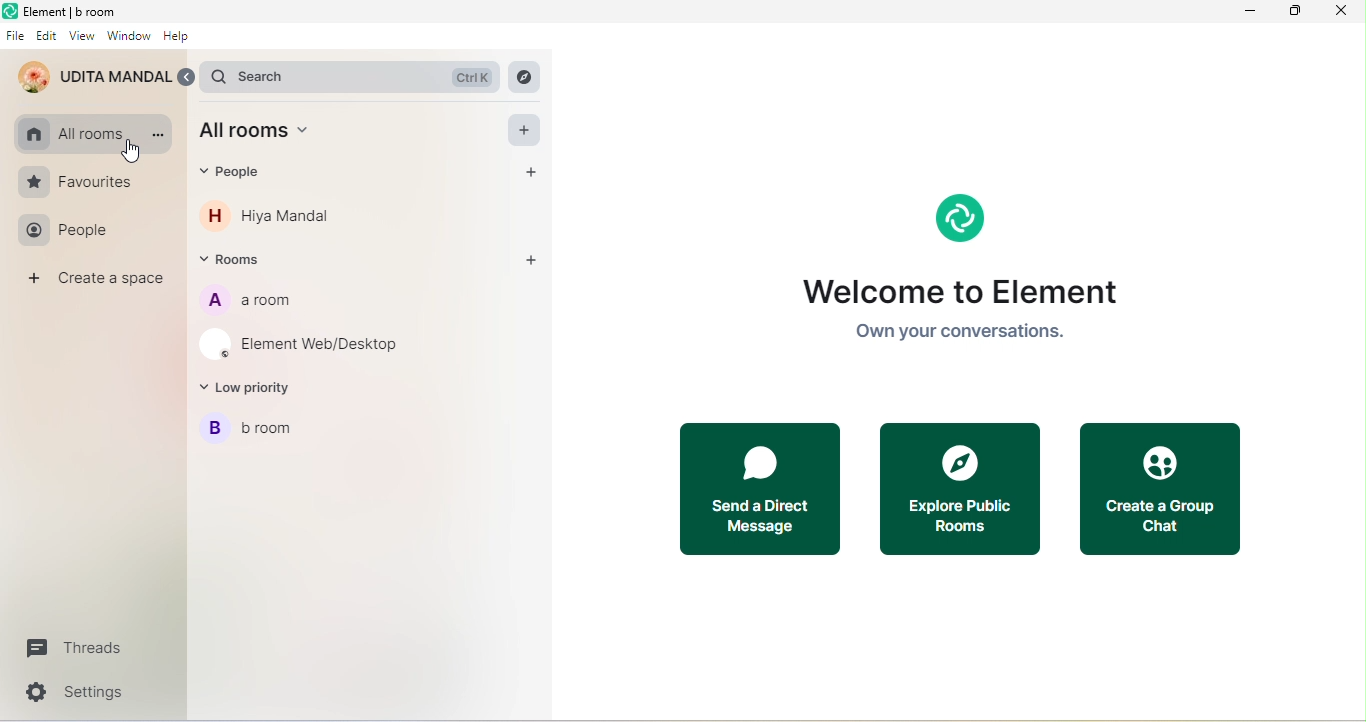 The width and height of the screenshot is (1366, 722). What do you see at coordinates (70, 651) in the screenshot?
I see `threads` at bounding box center [70, 651].